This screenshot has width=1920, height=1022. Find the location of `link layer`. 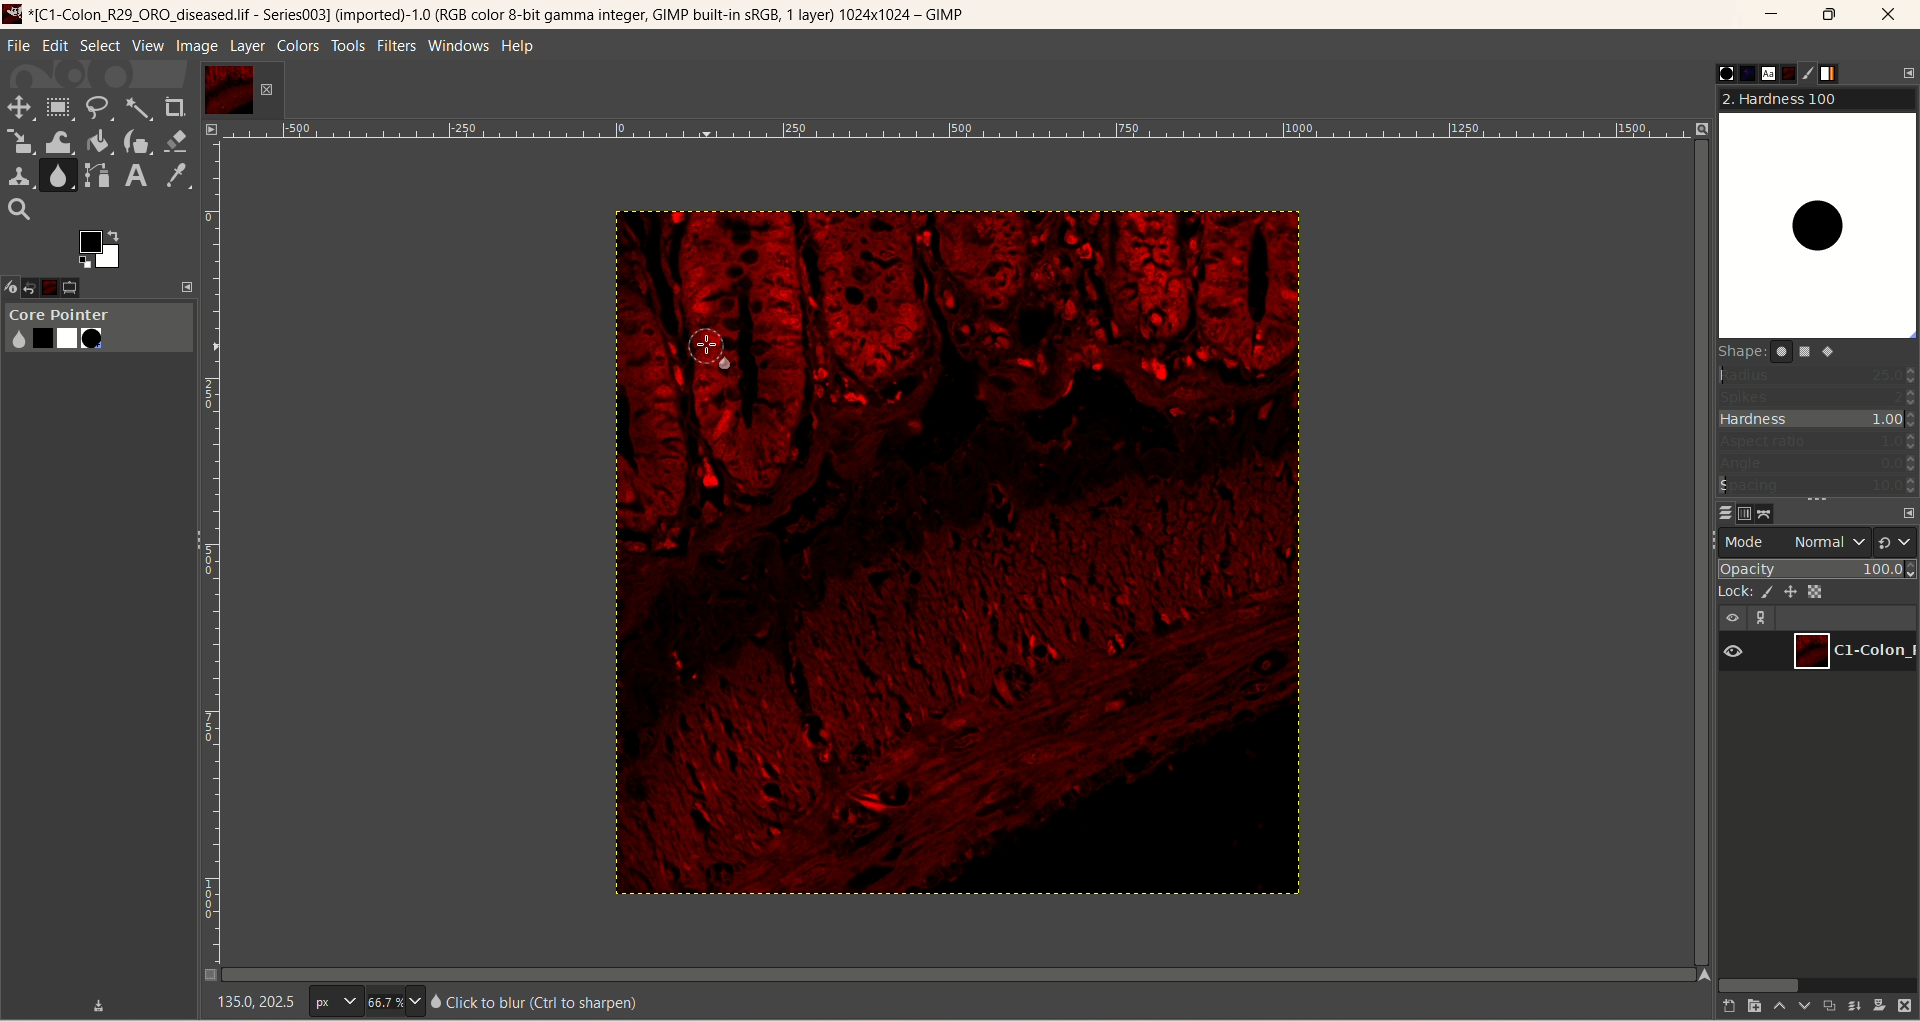

link layer is located at coordinates (1764, 618).